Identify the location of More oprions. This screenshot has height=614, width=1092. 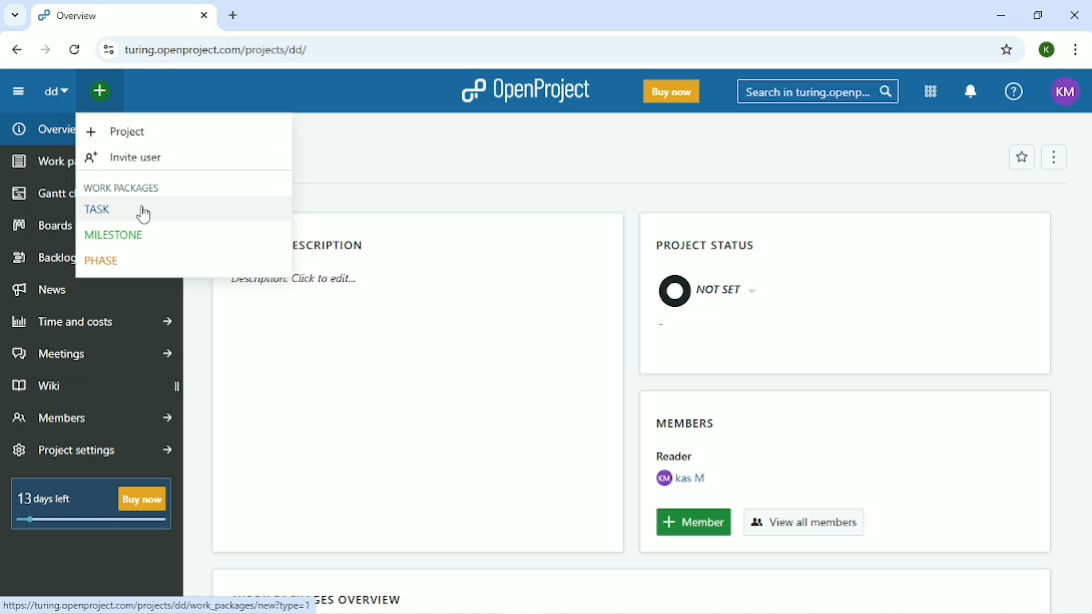
(1055, 156).